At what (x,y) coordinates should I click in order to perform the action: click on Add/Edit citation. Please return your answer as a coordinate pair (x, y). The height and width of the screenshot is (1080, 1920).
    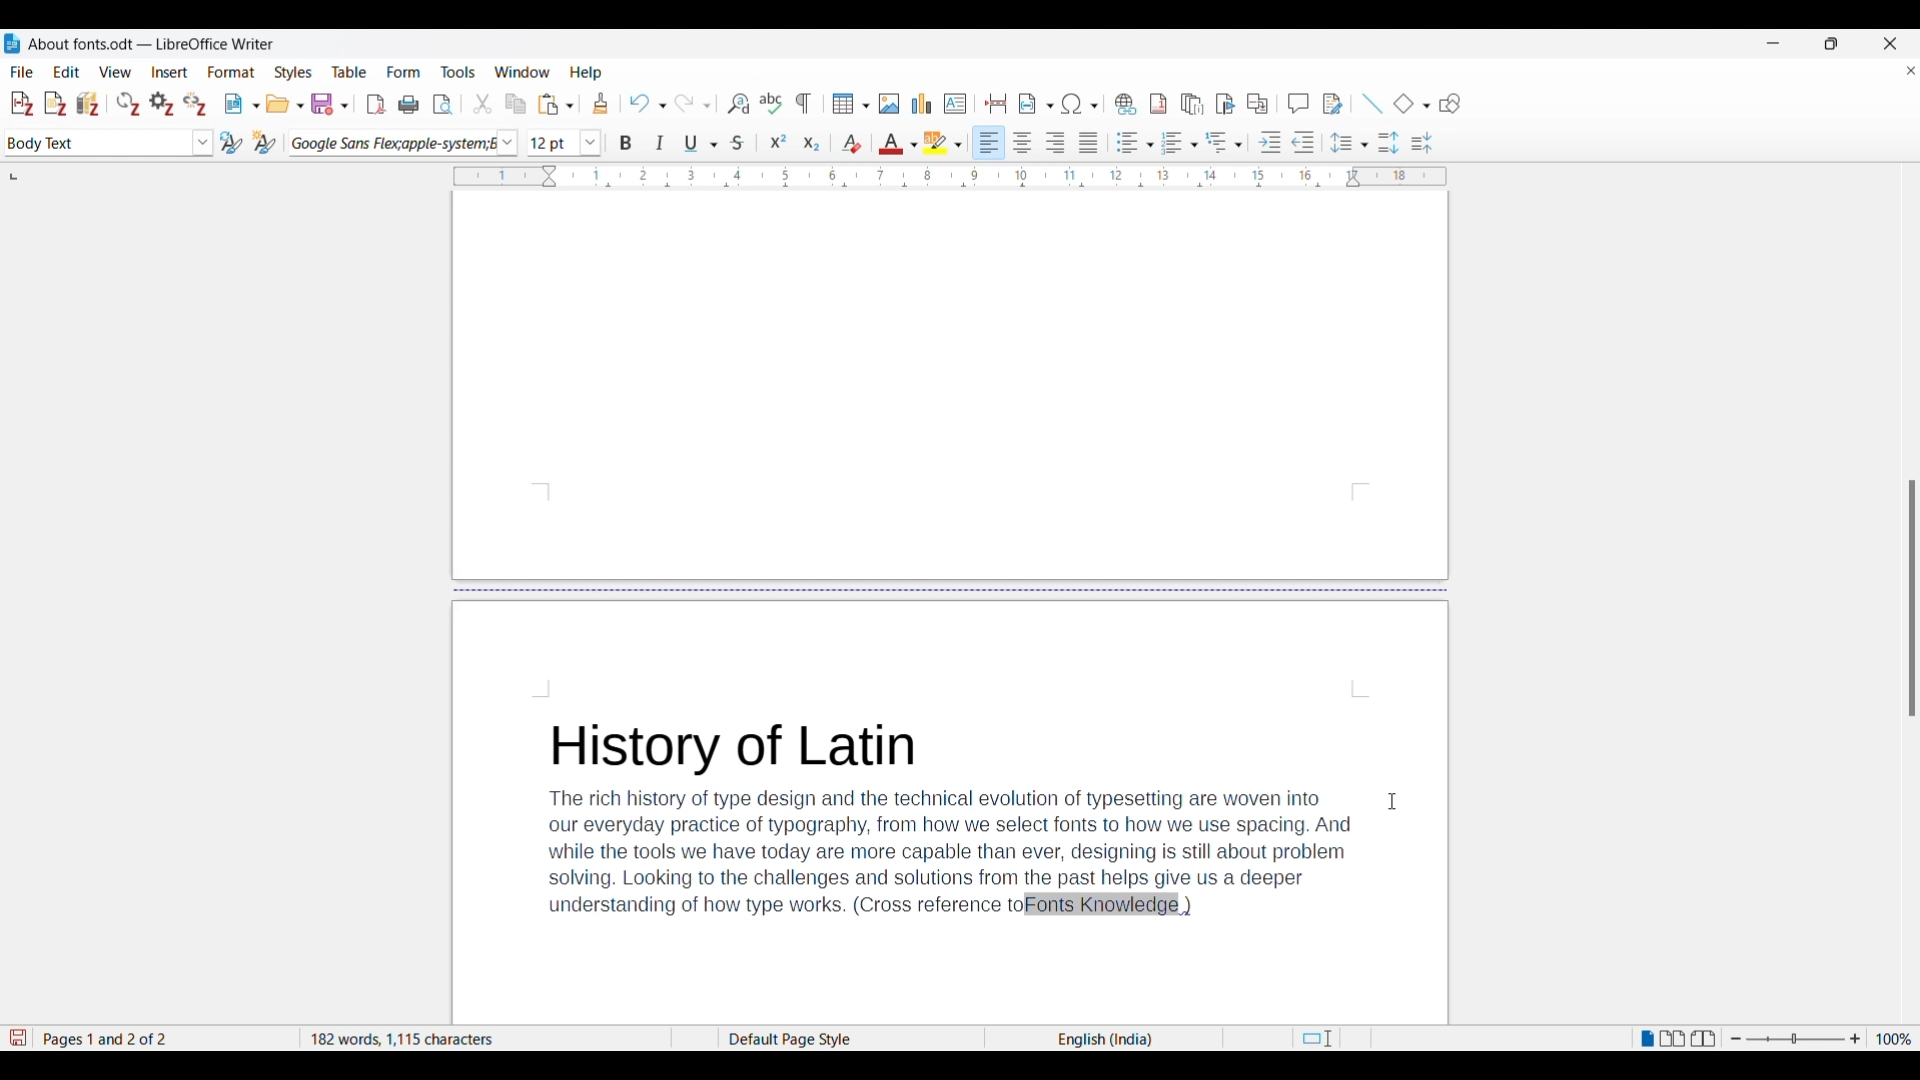
    Looking at the image, I should click on (21, 104).